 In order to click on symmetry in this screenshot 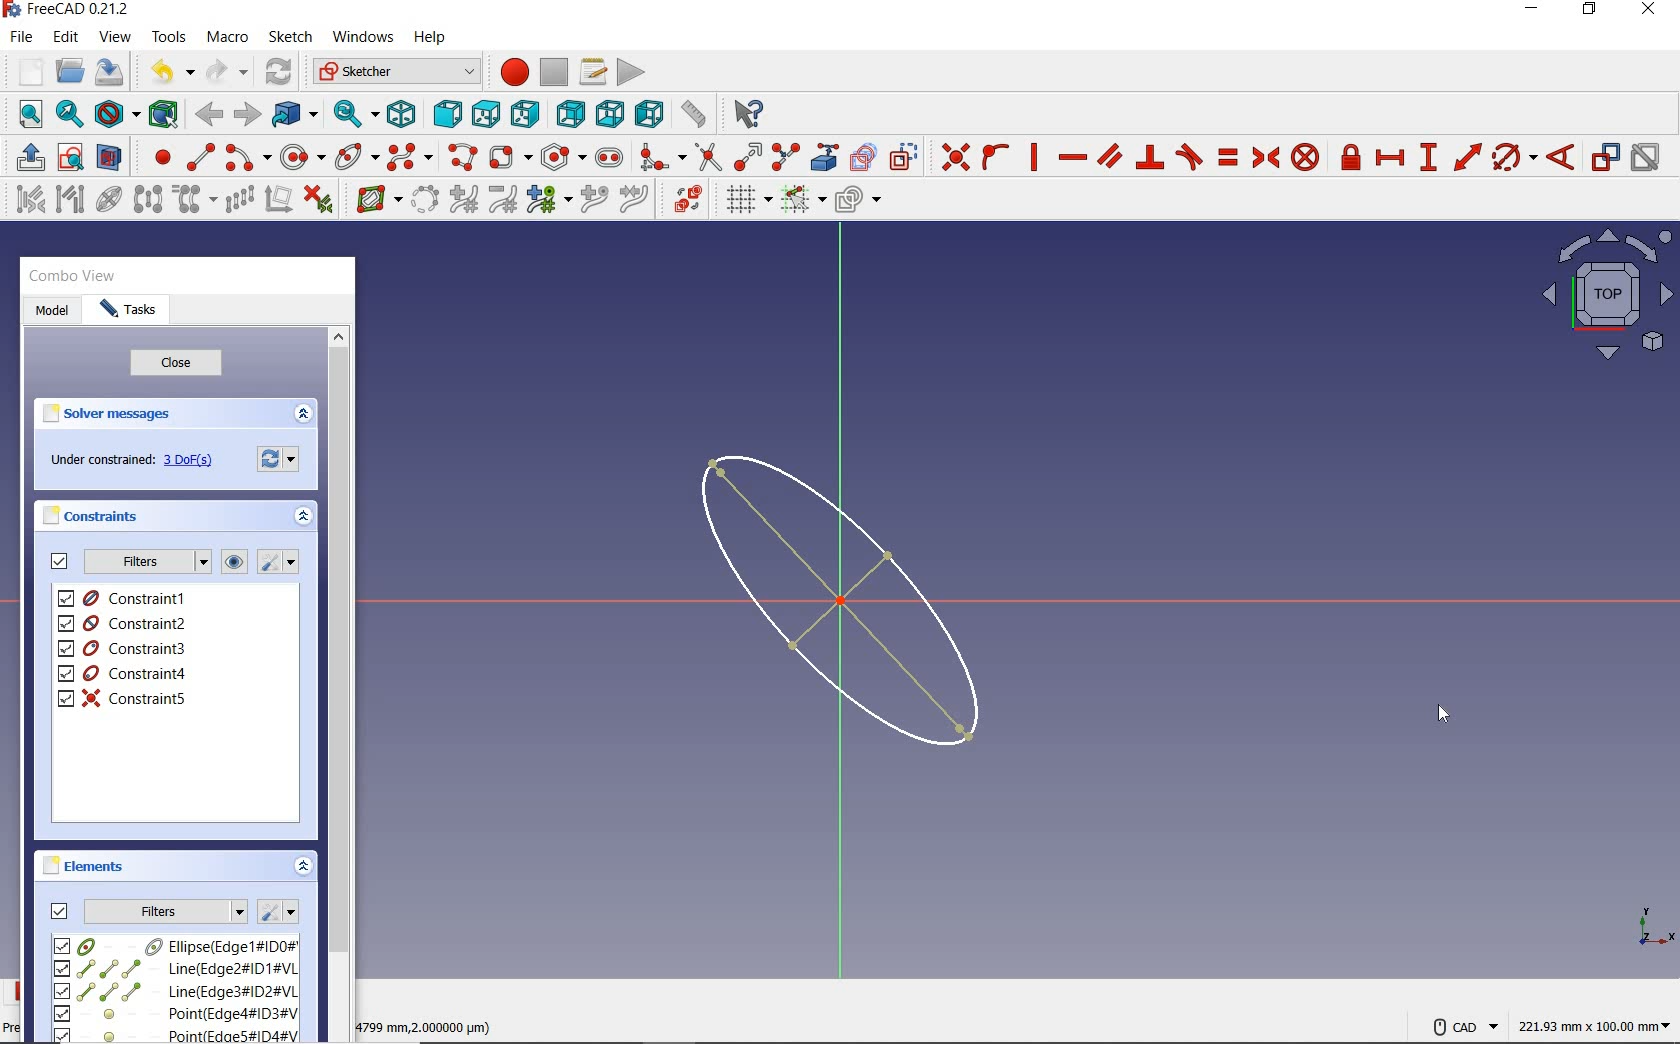, I will do `click(149, 198)`.